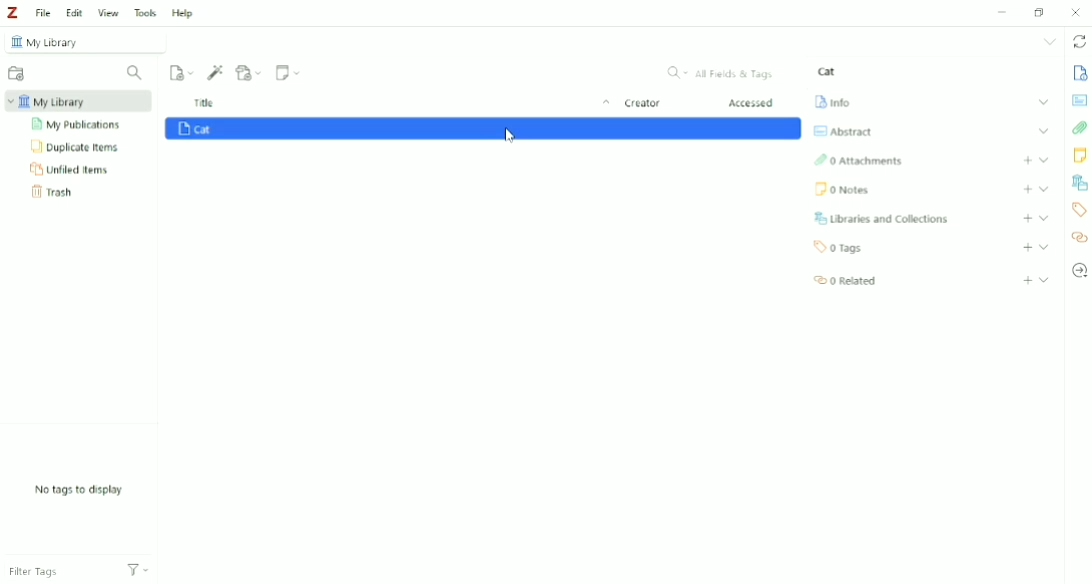 Image resolution: width=1092 pixels, height=584 pixels. I want to click on My Librar, so click(79, 101).